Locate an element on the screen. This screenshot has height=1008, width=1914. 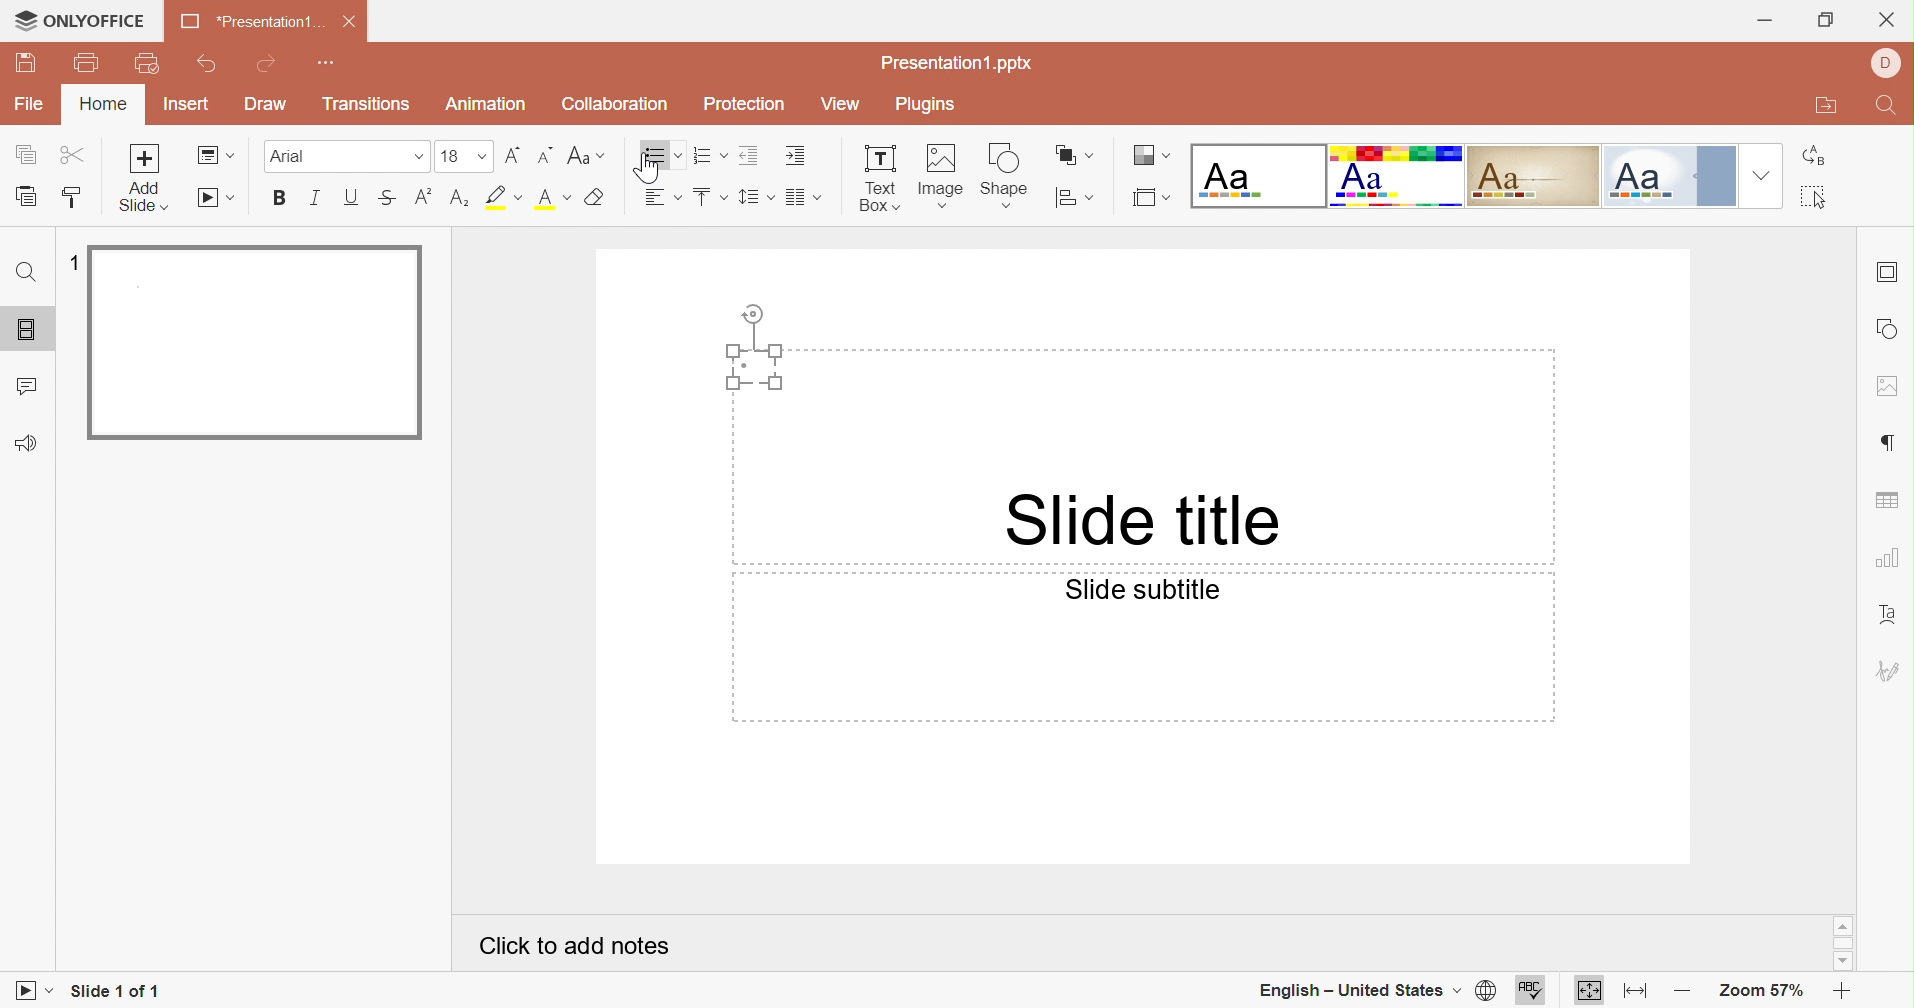
Draw is located at coordinates (269, 105).